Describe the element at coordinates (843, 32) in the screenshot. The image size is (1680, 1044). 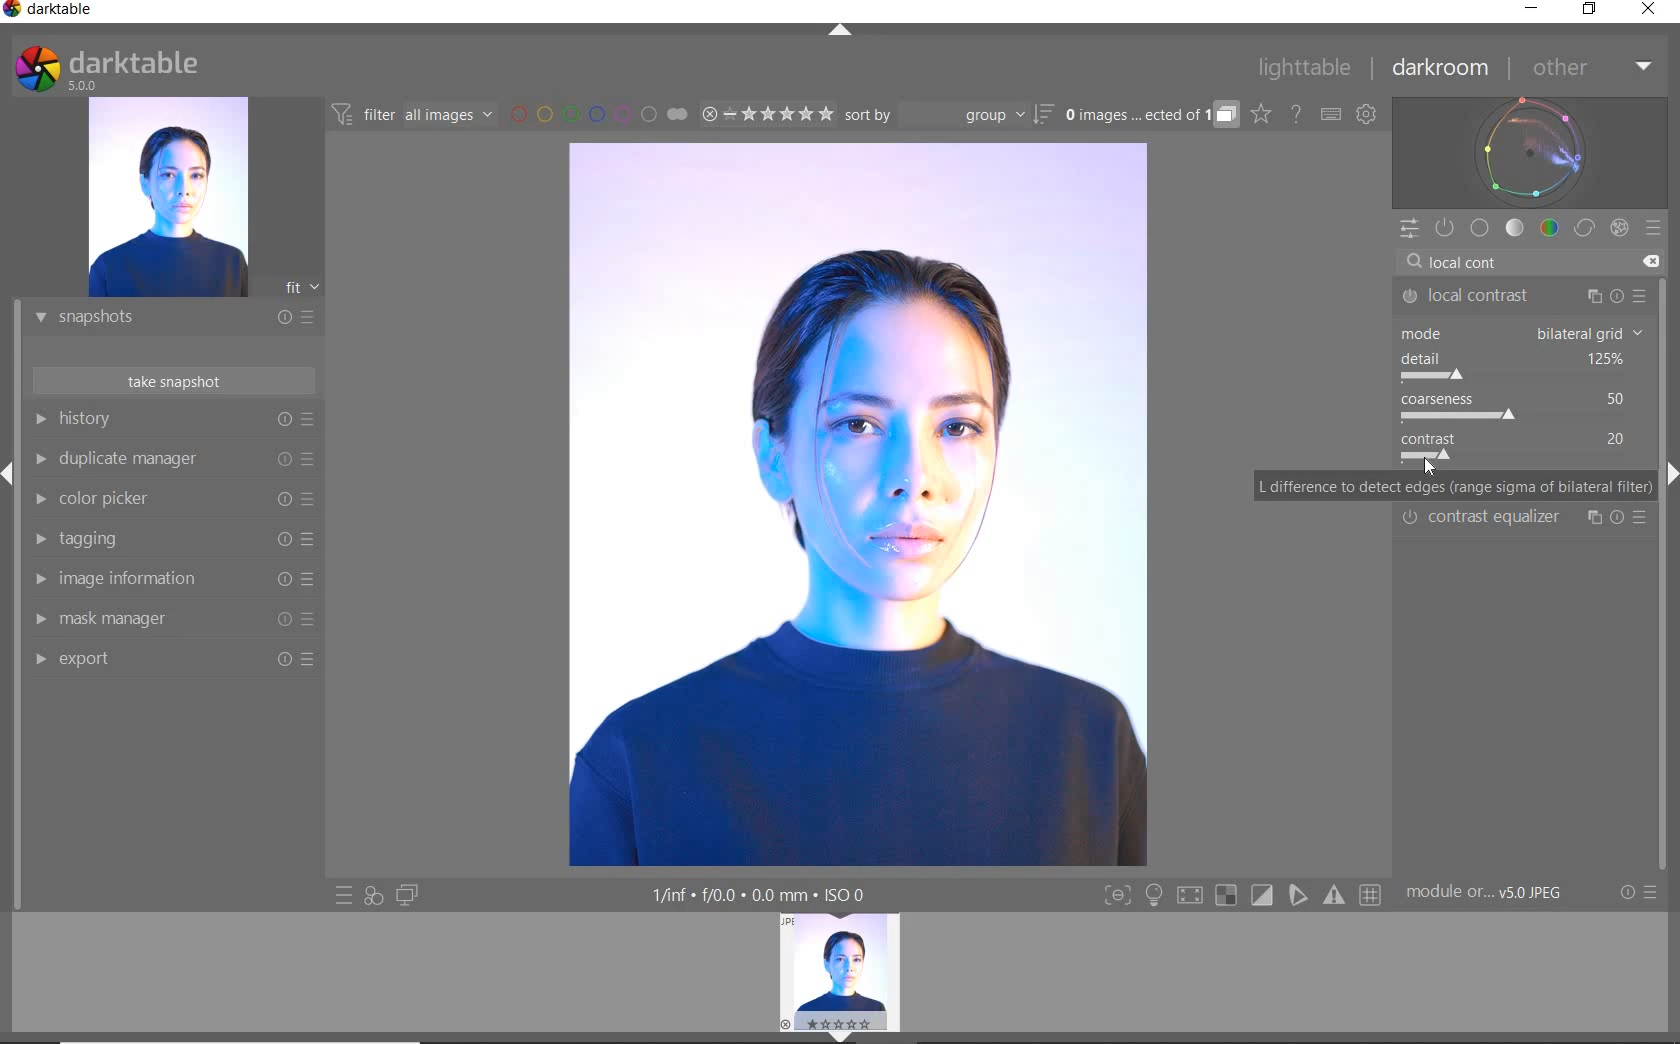
I see `EXPAND/COLLAPSE` at that location.